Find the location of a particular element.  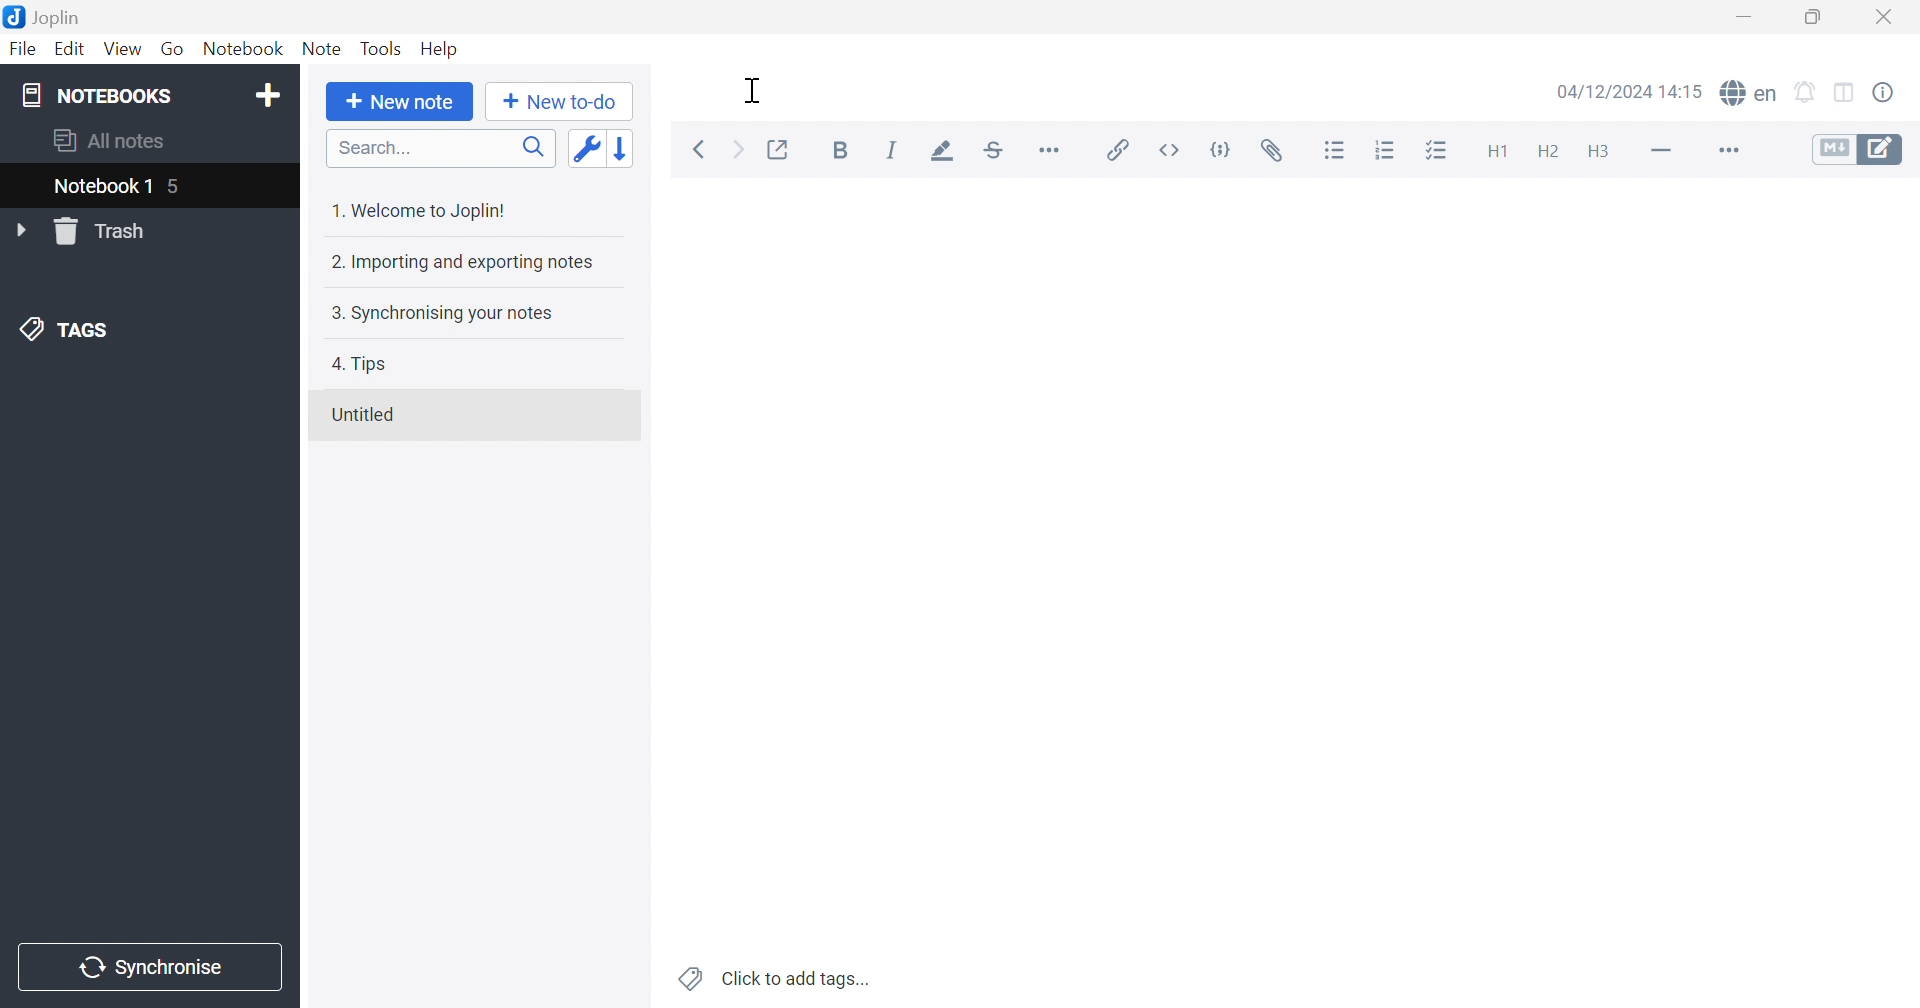

Edit is located at coordinates (67, 49).